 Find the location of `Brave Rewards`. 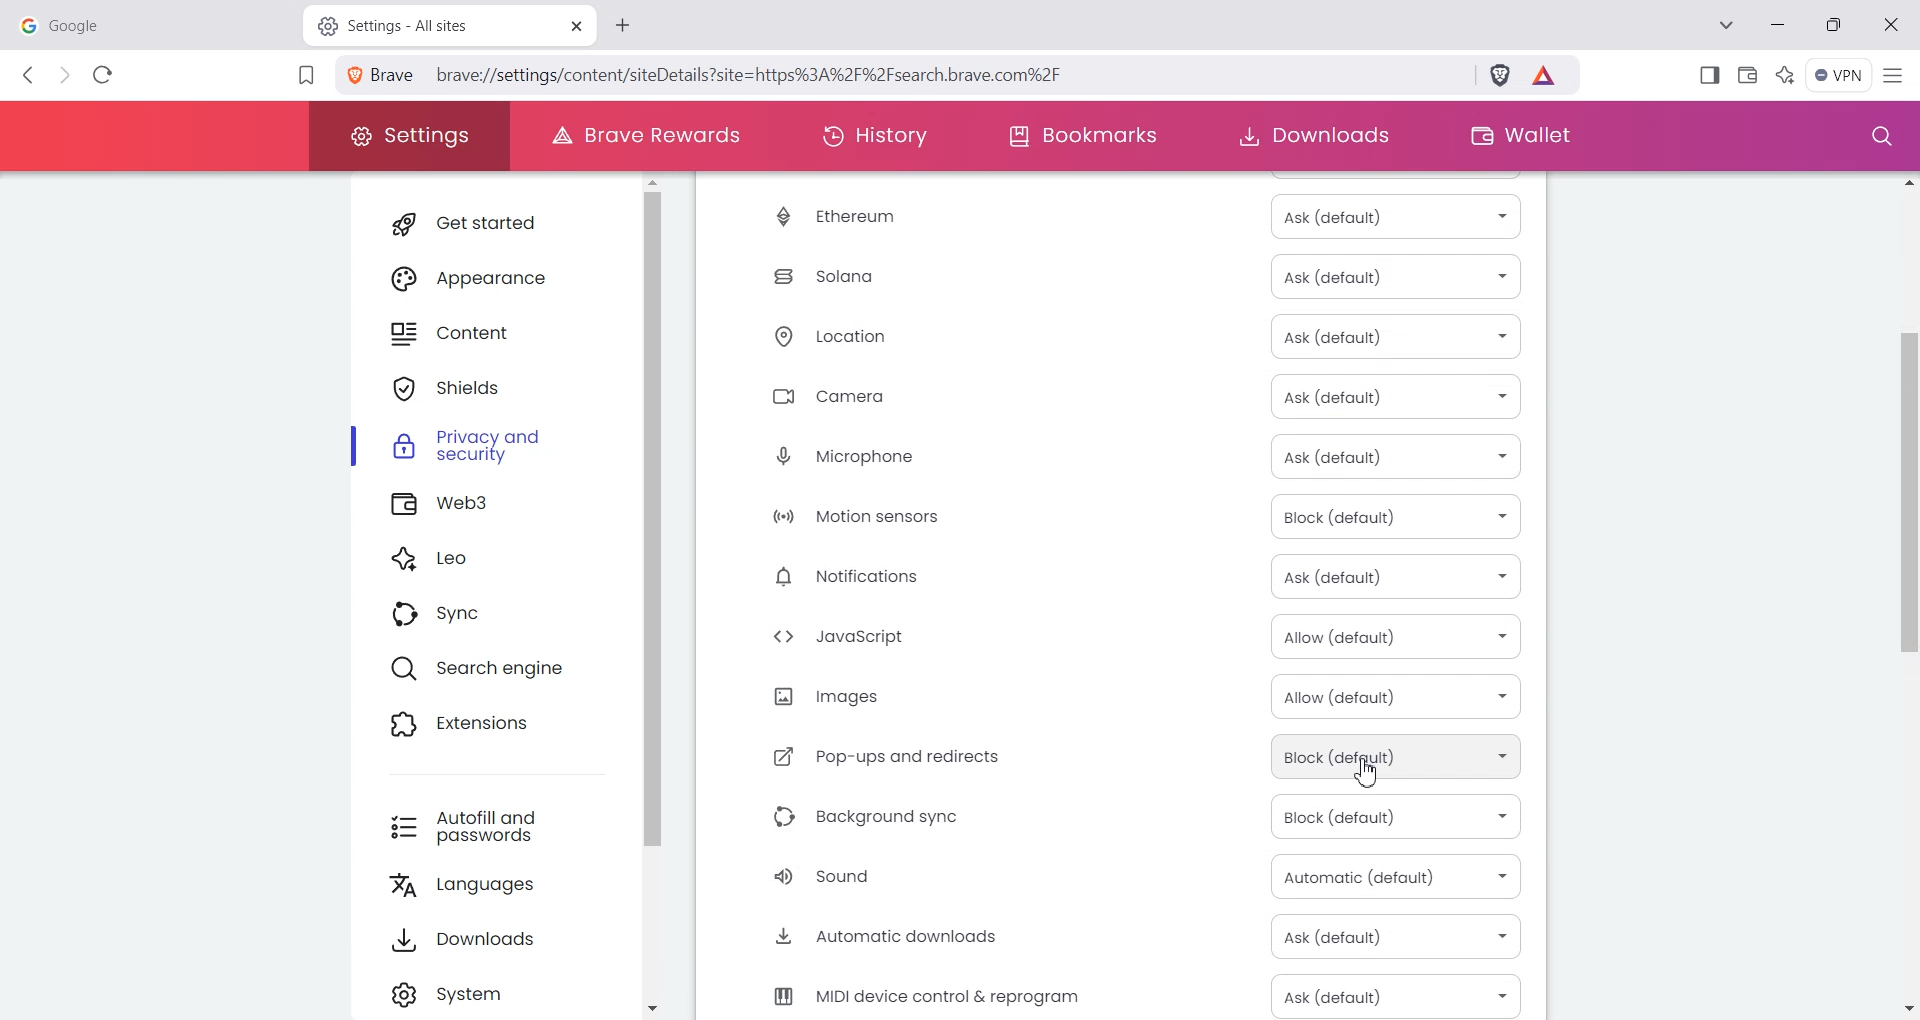

Brave Rewards is located at coordinates (640, 136).